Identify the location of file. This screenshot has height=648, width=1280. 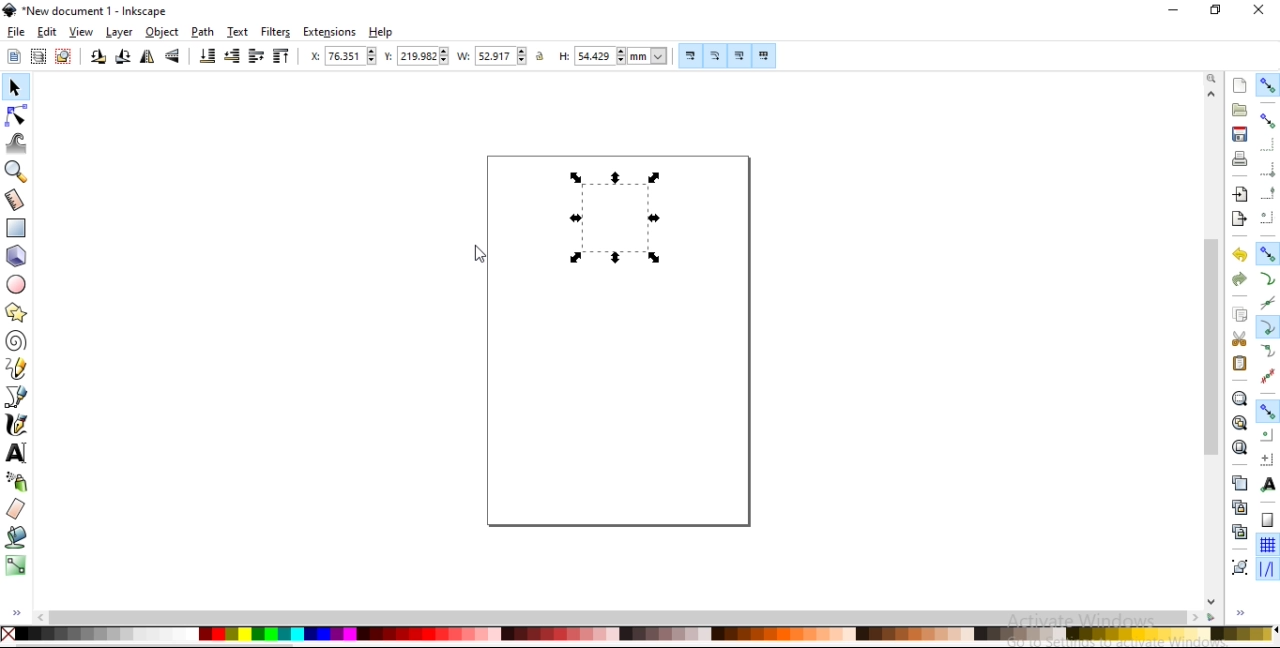
(17, 32).